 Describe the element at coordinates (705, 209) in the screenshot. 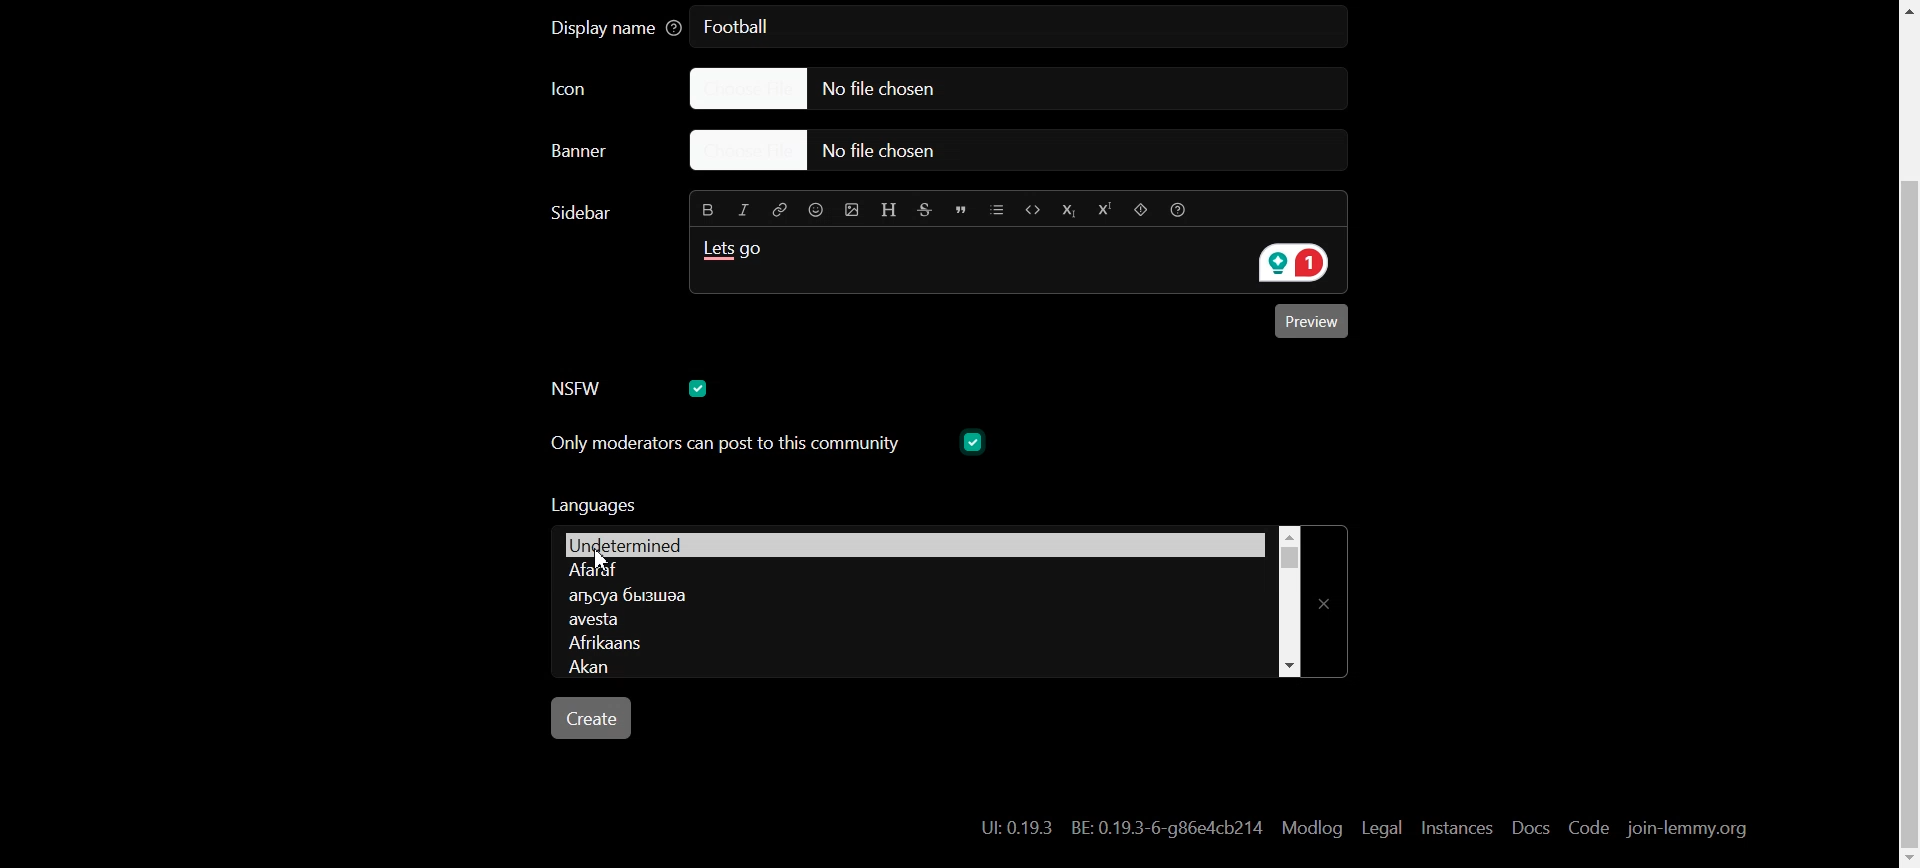

I see `Bold` at that location.